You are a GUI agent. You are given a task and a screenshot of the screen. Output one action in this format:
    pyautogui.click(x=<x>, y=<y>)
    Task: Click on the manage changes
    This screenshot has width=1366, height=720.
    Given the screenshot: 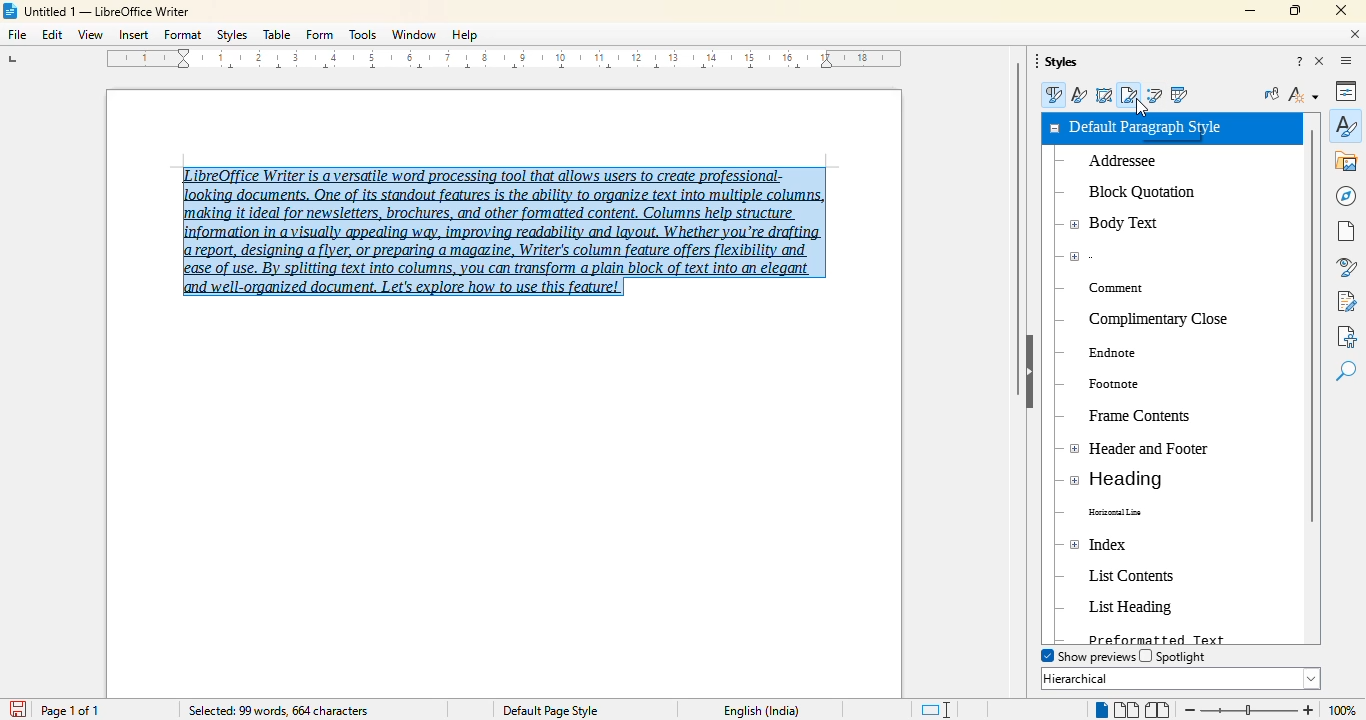 What is the action you would take?
    pyautogui.click(x=1346, y=301)
    